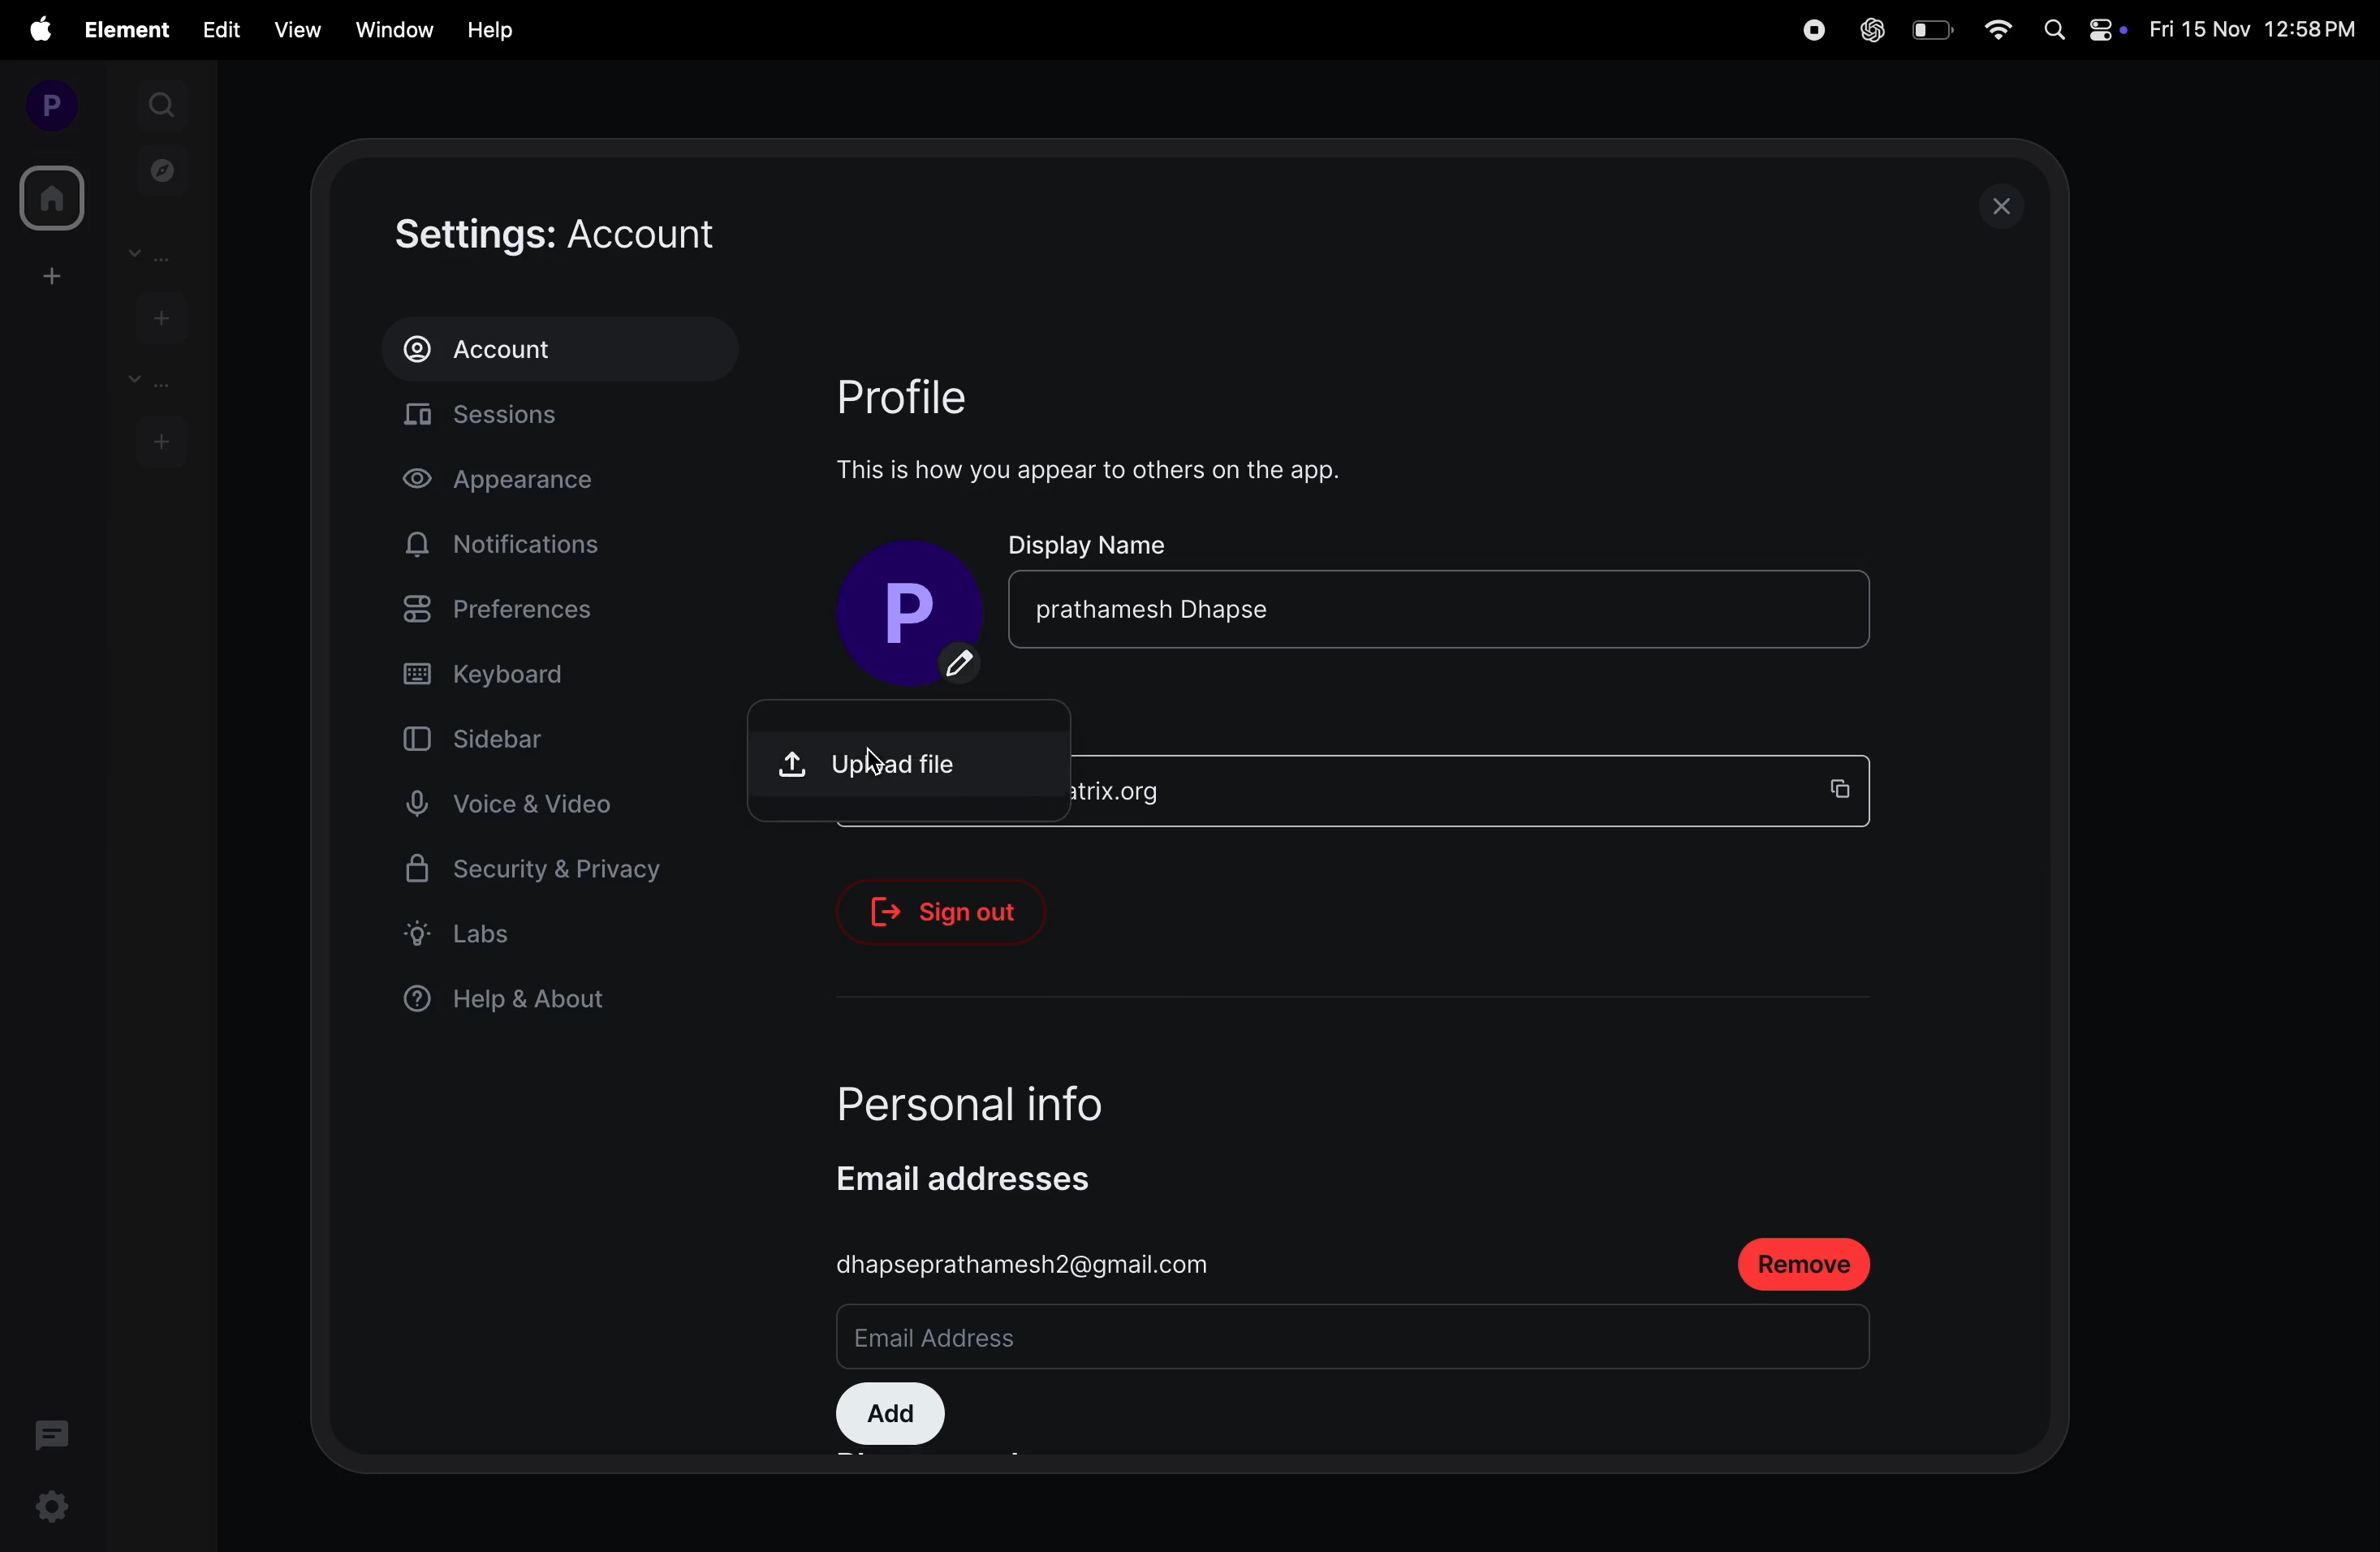 The image size is (2380, 1552). What do you see at coordinates (493, 30) in the screenshot?
I see `Help` at bounding box center [493, 30].